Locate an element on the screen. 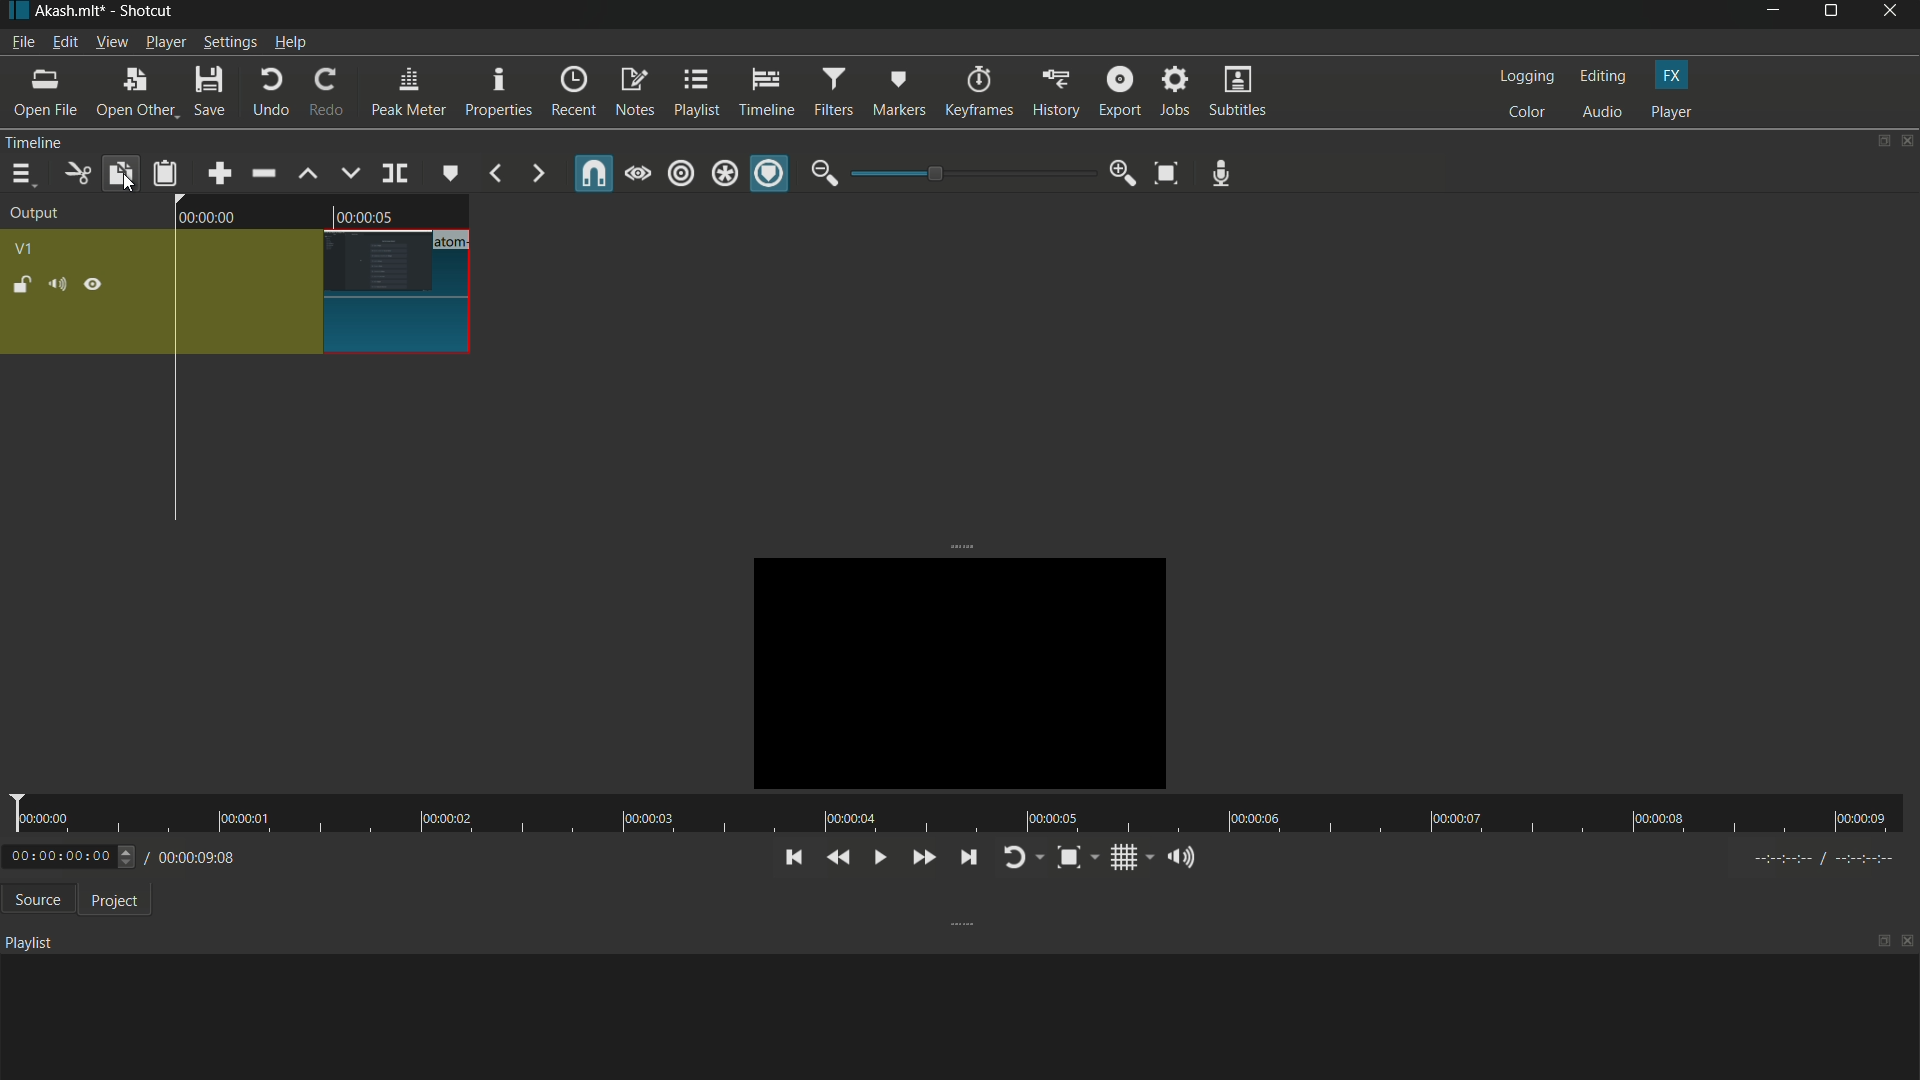  output is located at coordinates (35, 215).